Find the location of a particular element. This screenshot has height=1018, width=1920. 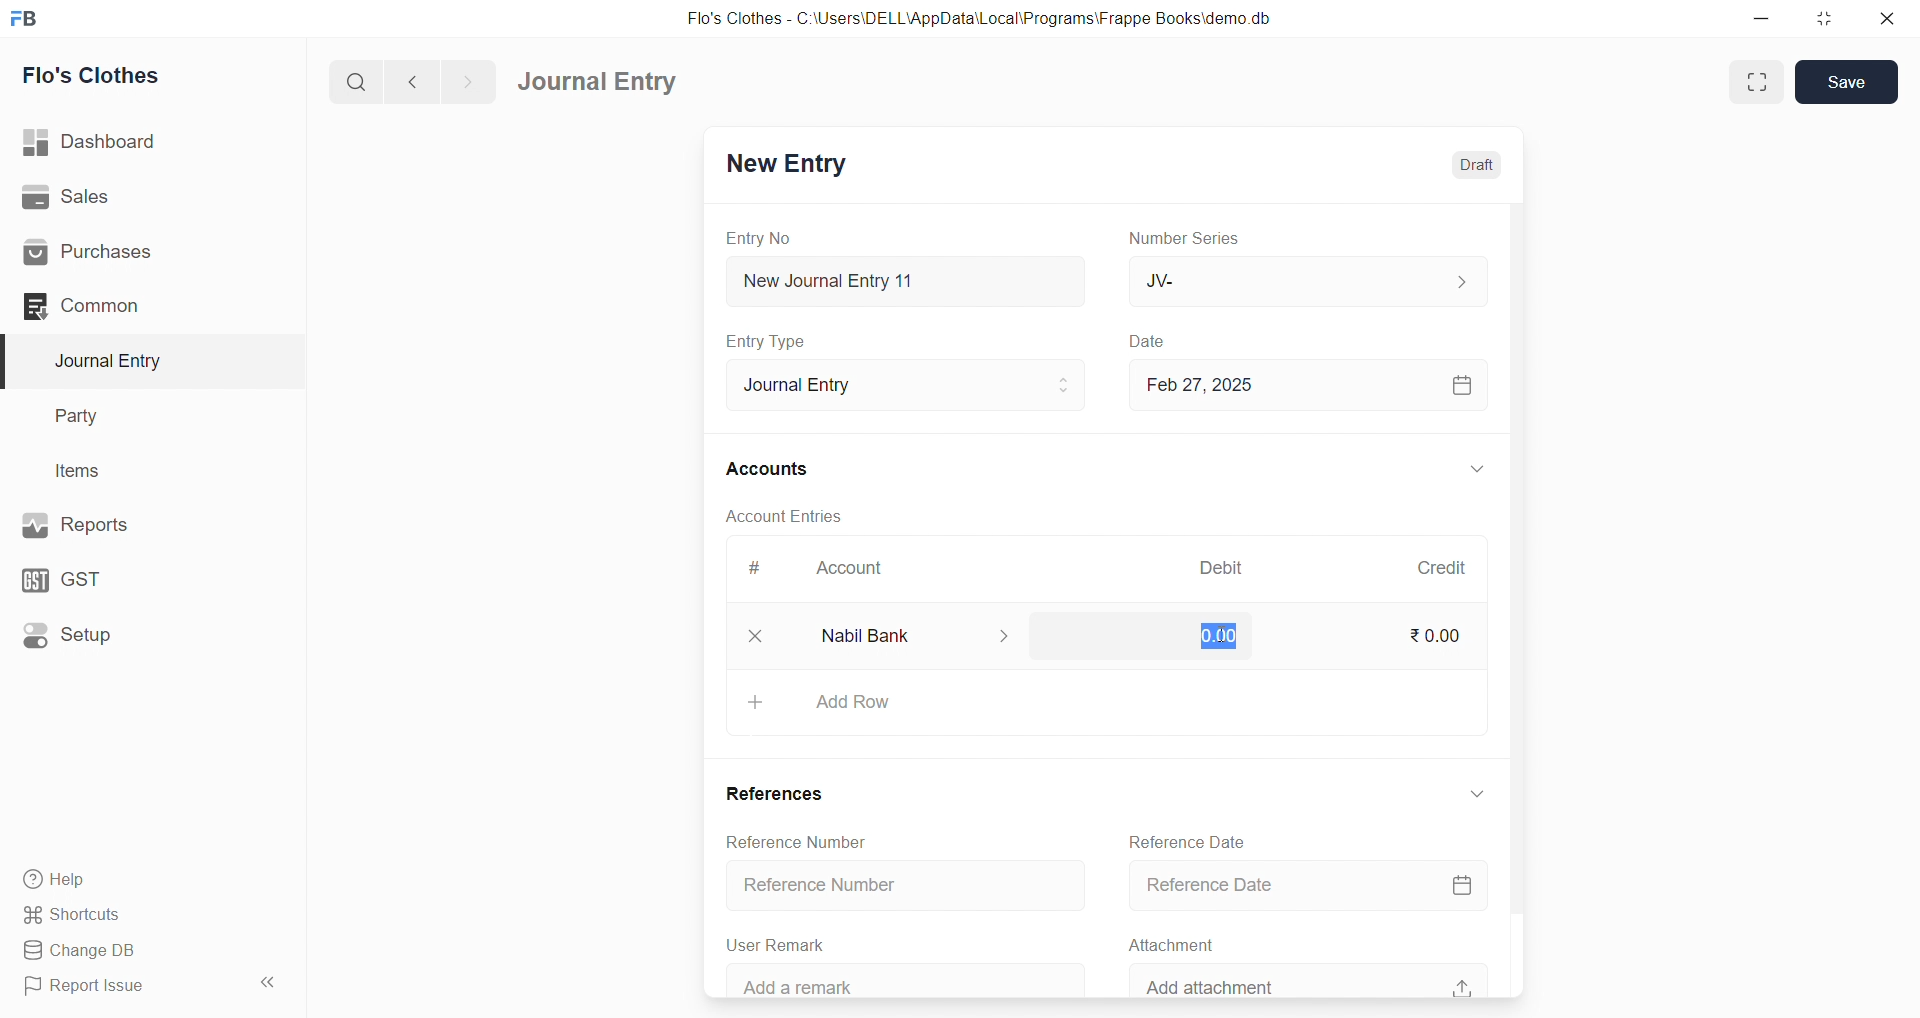

Accounts is located at coordinates (768, 470).